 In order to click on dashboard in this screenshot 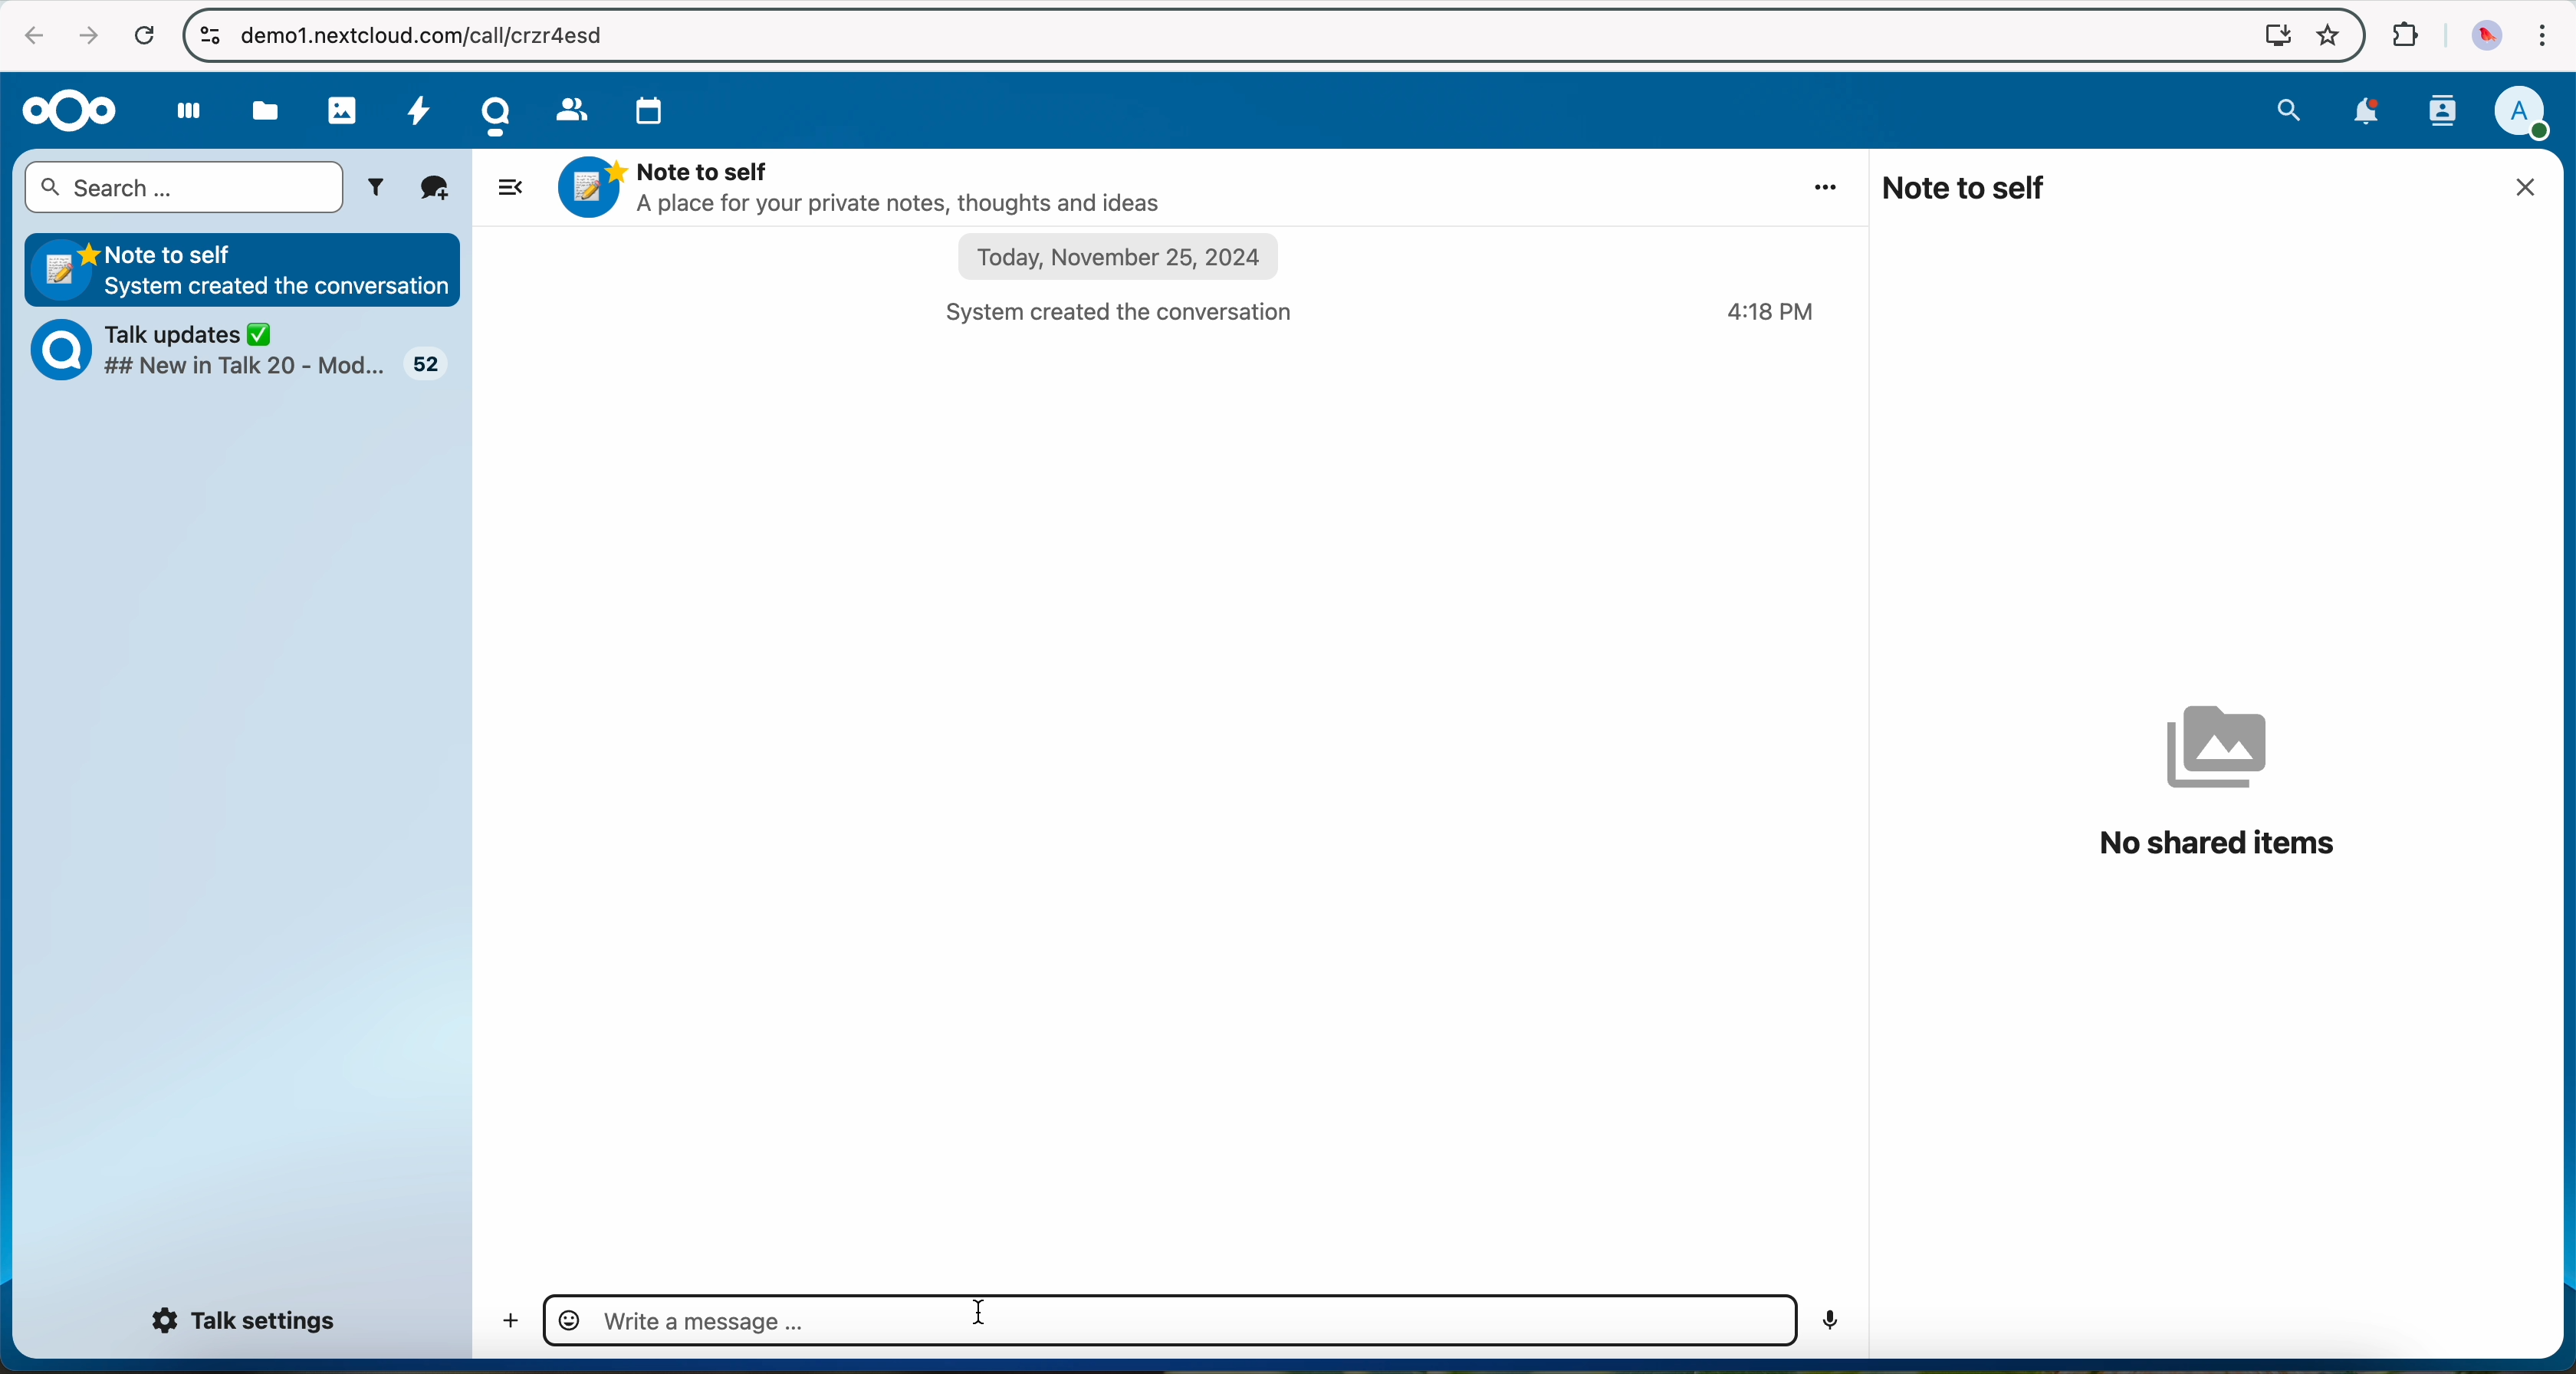, I will do `click(179, 117)`.